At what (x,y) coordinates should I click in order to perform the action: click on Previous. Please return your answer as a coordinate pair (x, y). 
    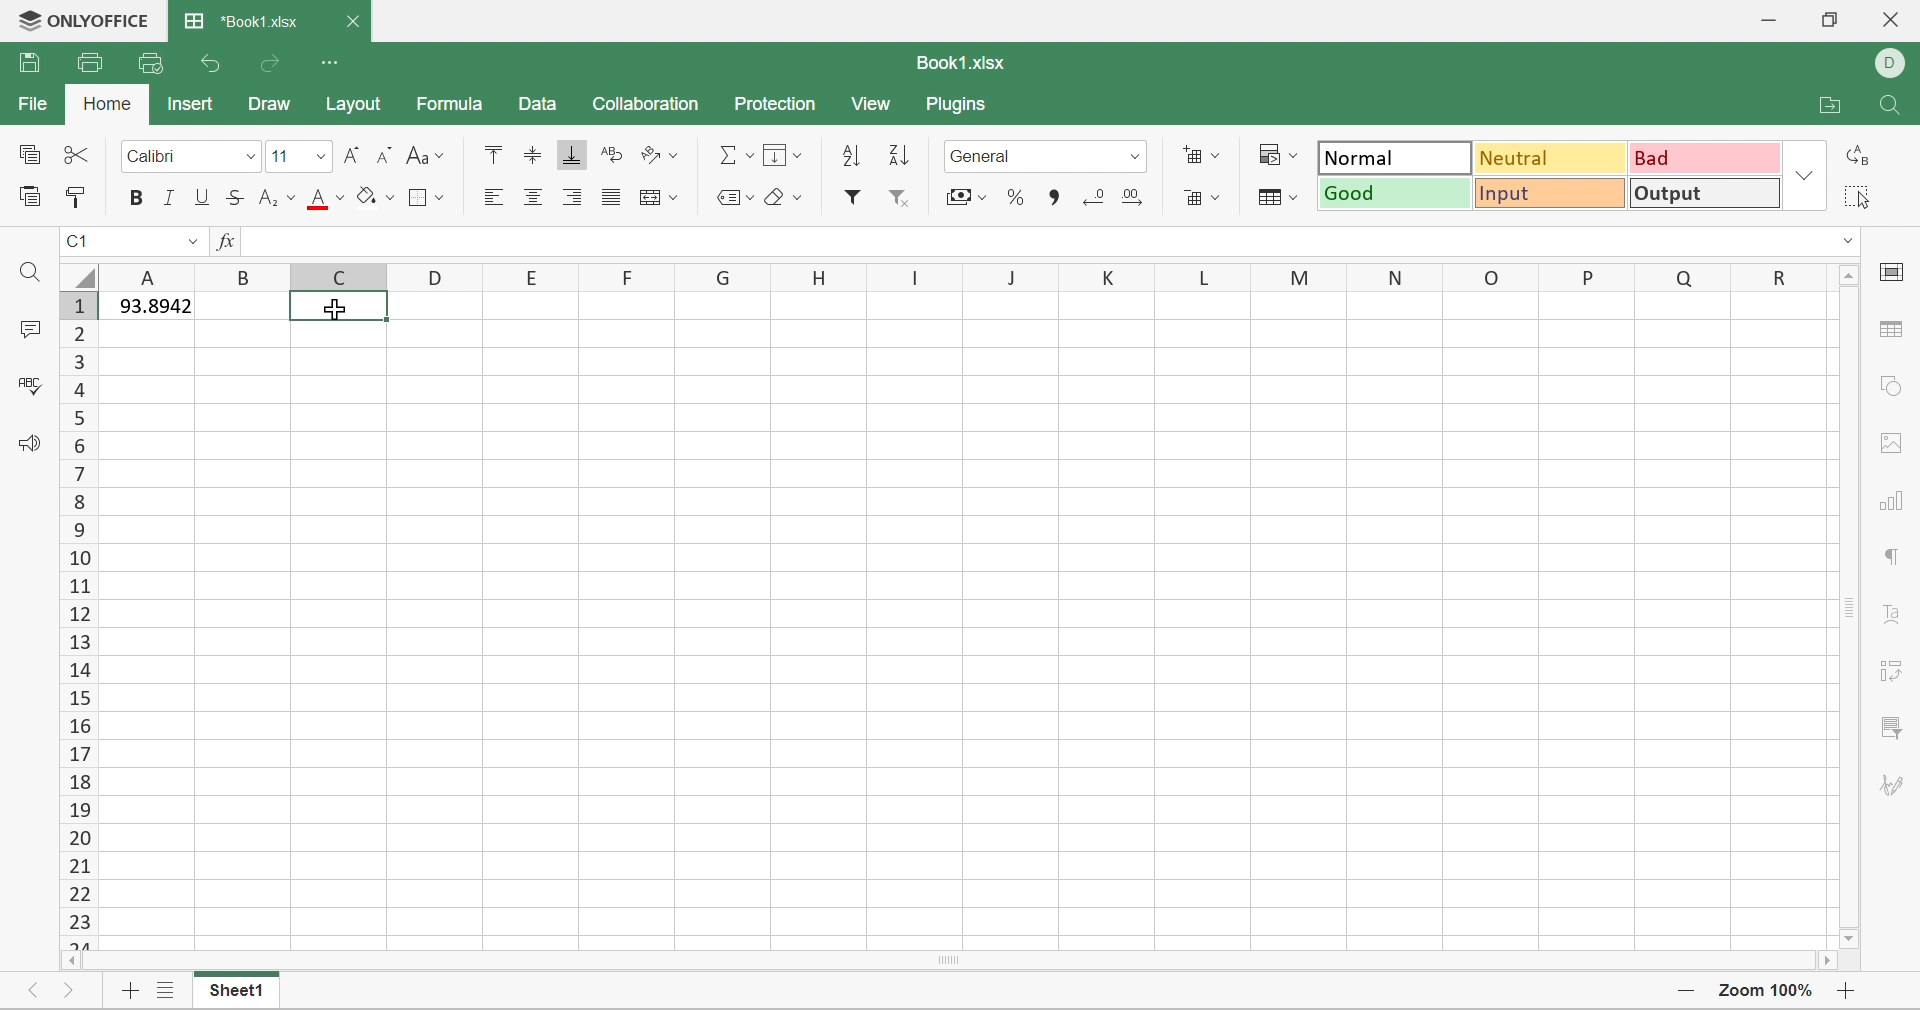
    Looking at the image, I should click on (35, 991).